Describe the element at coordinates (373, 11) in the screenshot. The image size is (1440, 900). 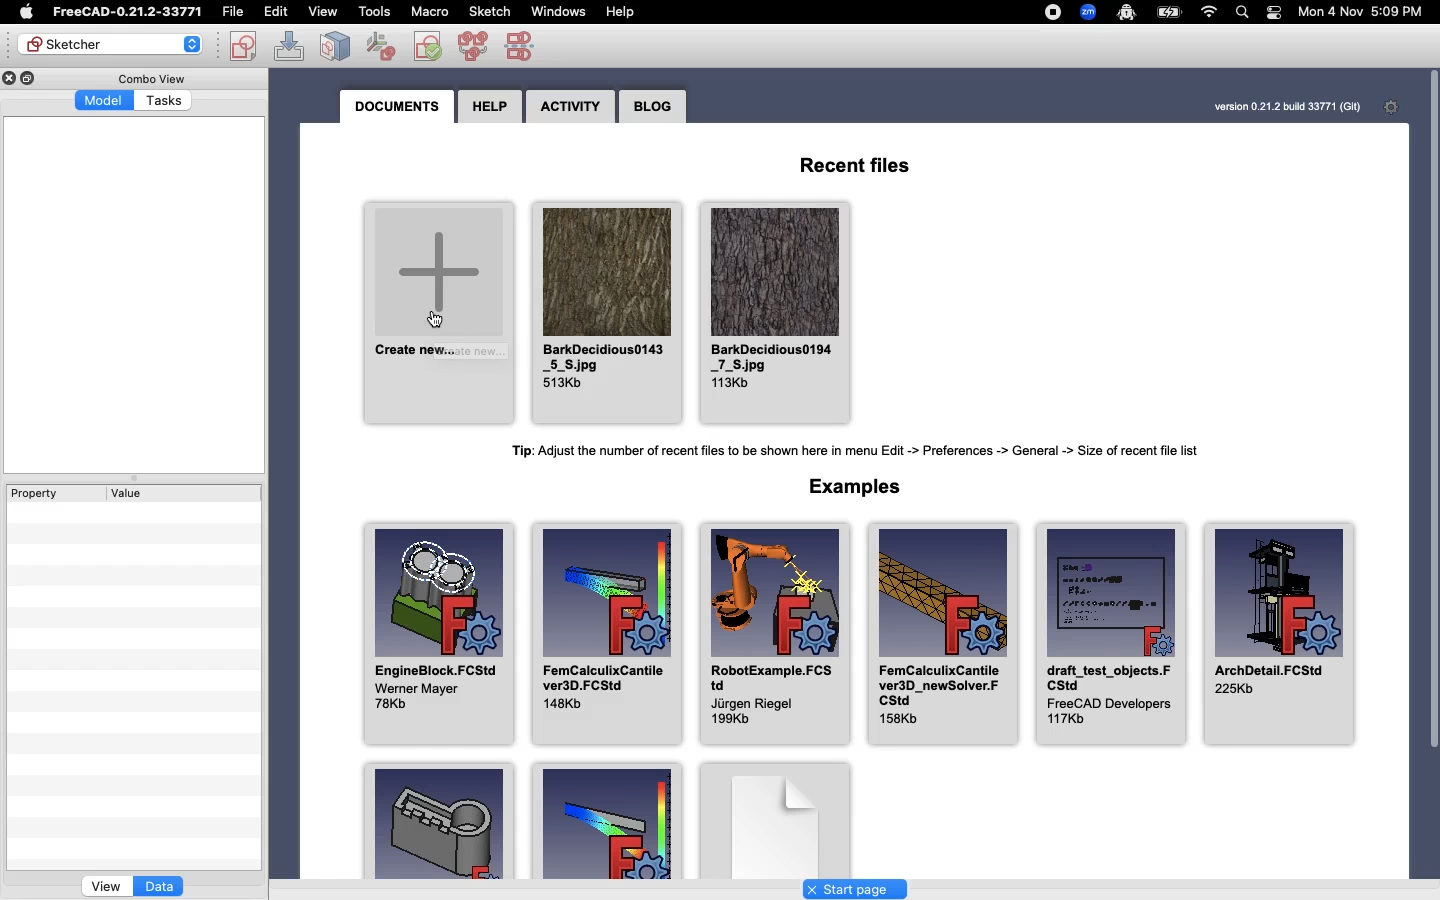
I see `Tools` at that location.